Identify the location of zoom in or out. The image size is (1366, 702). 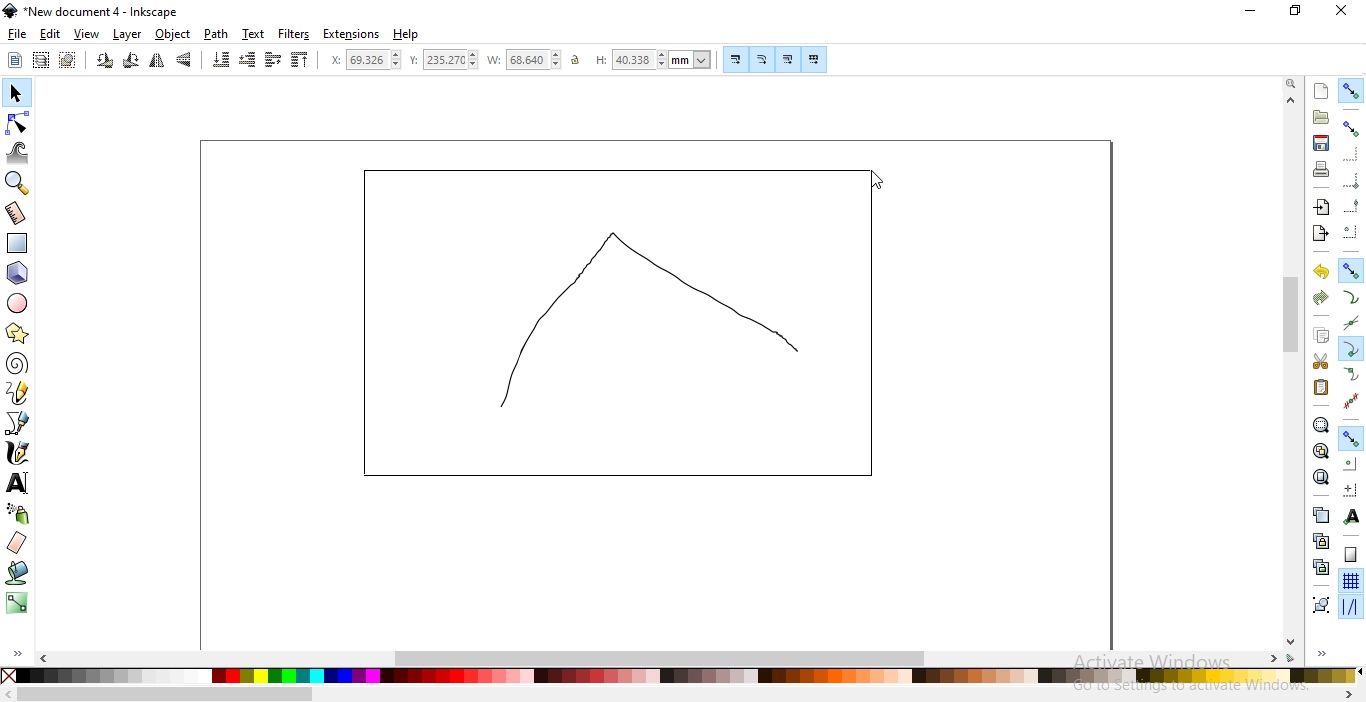
(15, 183).